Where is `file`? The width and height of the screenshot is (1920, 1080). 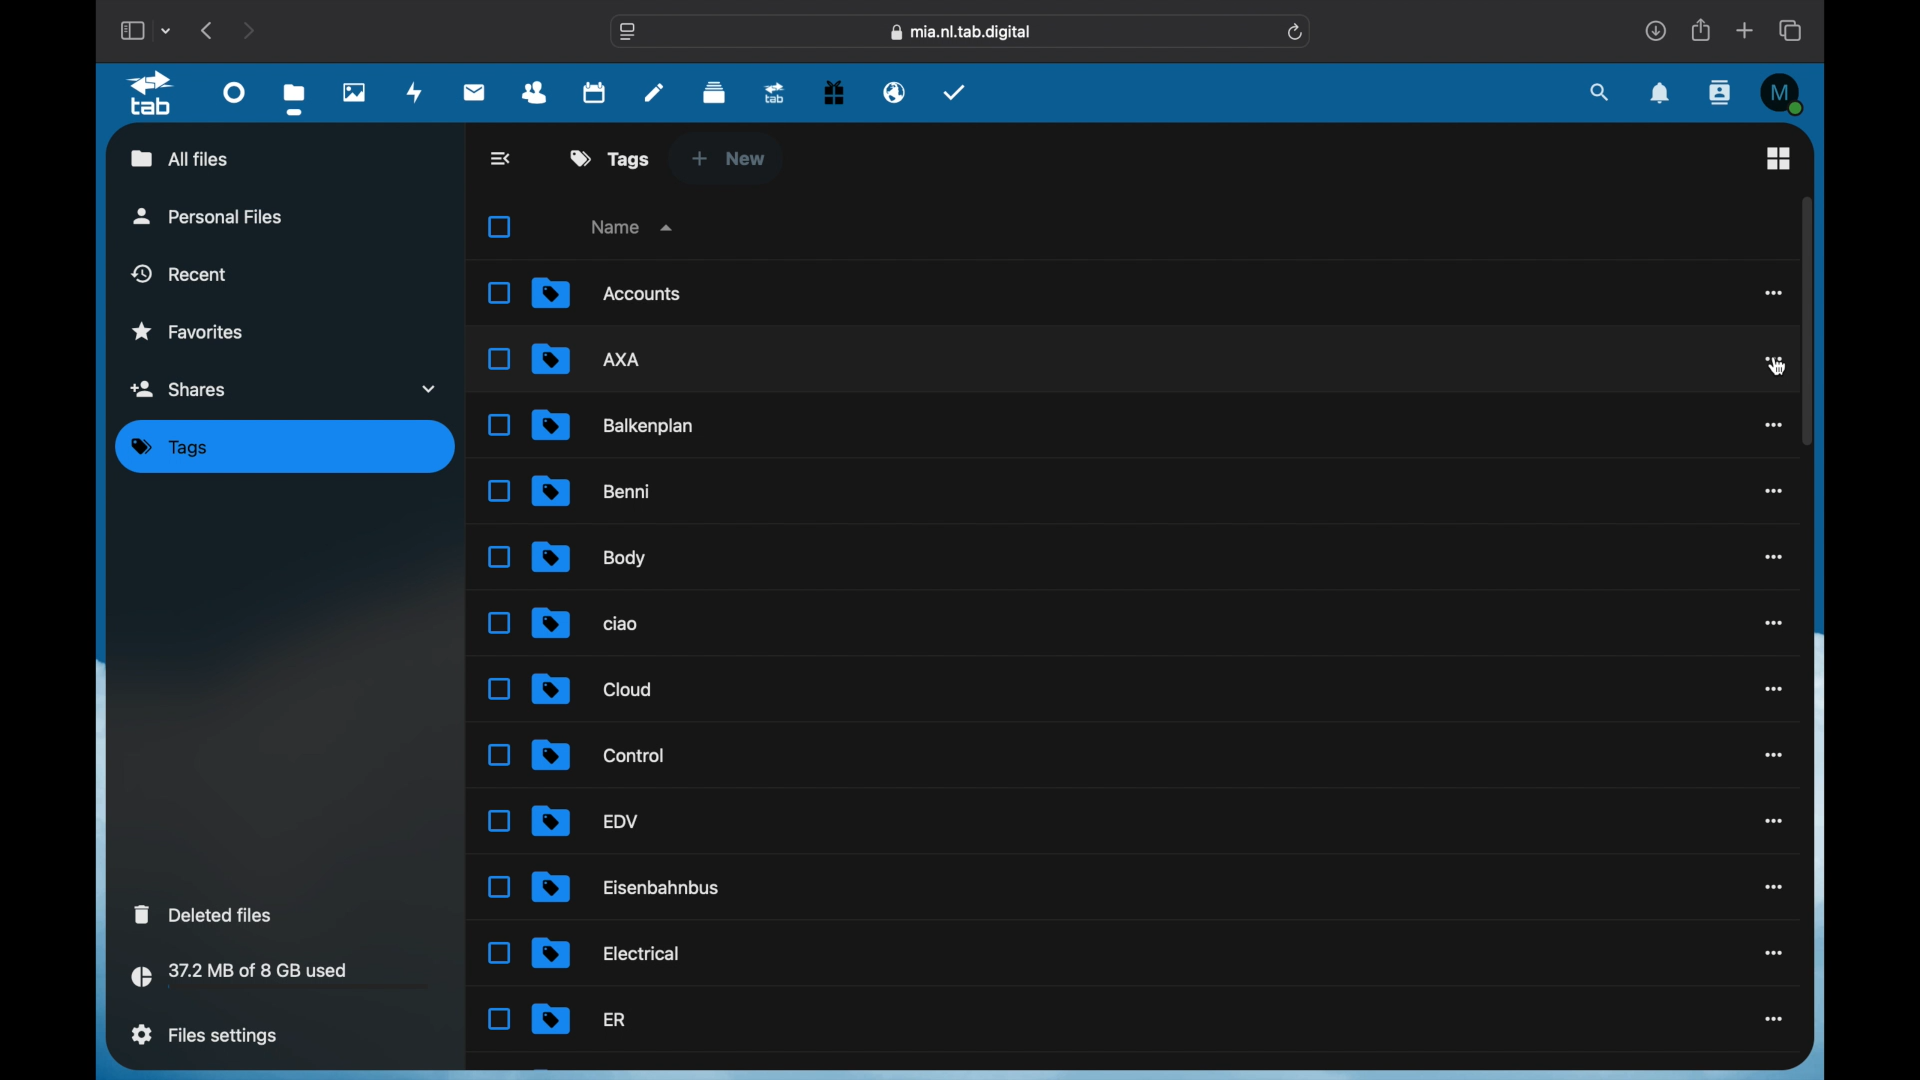 file is located at coordinates (617, 424).